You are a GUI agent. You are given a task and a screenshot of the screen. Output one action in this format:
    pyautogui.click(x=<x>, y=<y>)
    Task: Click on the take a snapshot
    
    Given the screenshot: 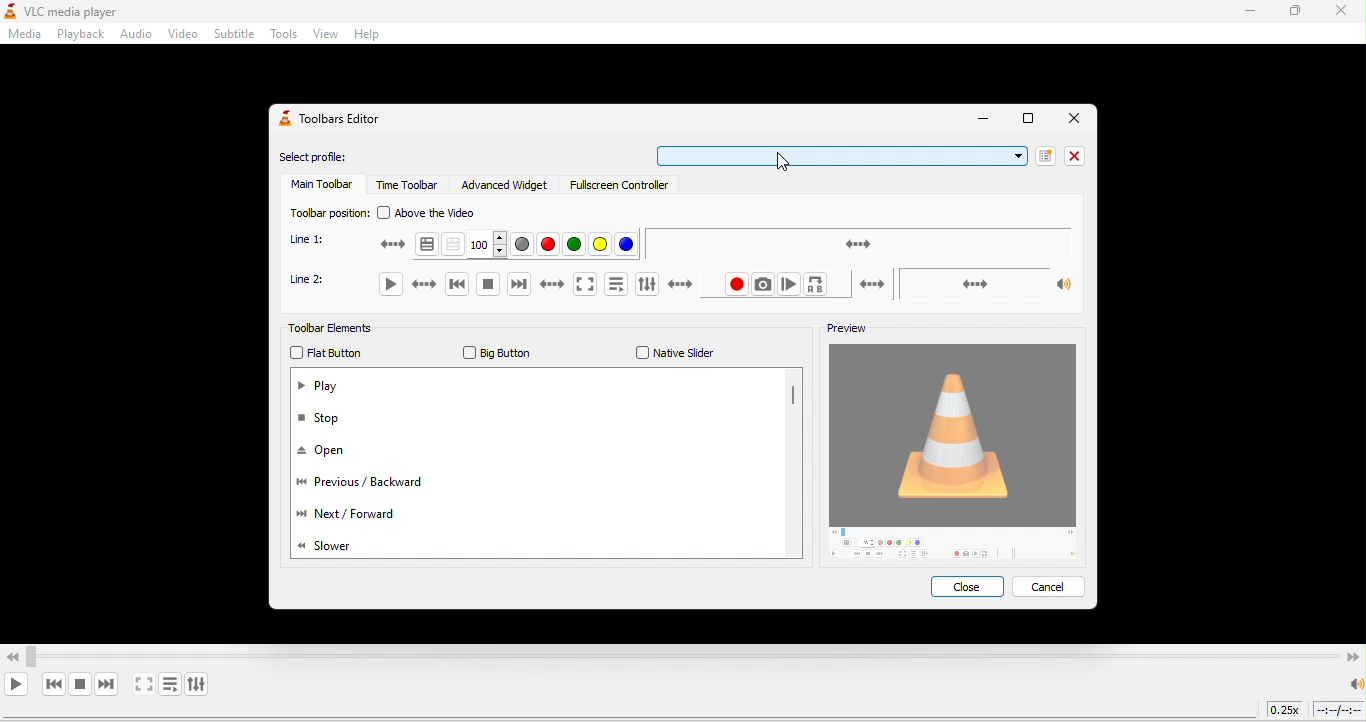 What is the action you would take?
    pyautogui.click(x=765, y=285)
    